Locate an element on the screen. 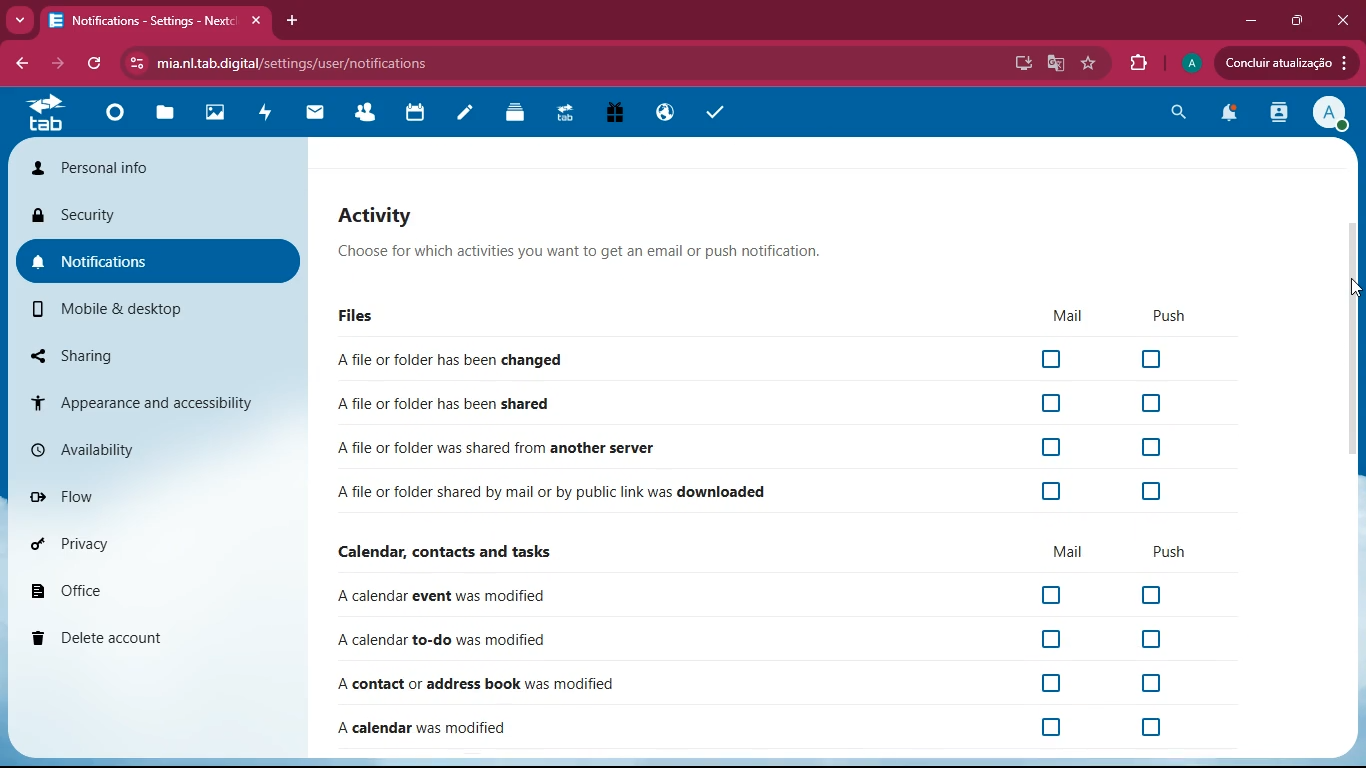 The image size is (1366, 768). add tab is located at coordinates (292, 19).